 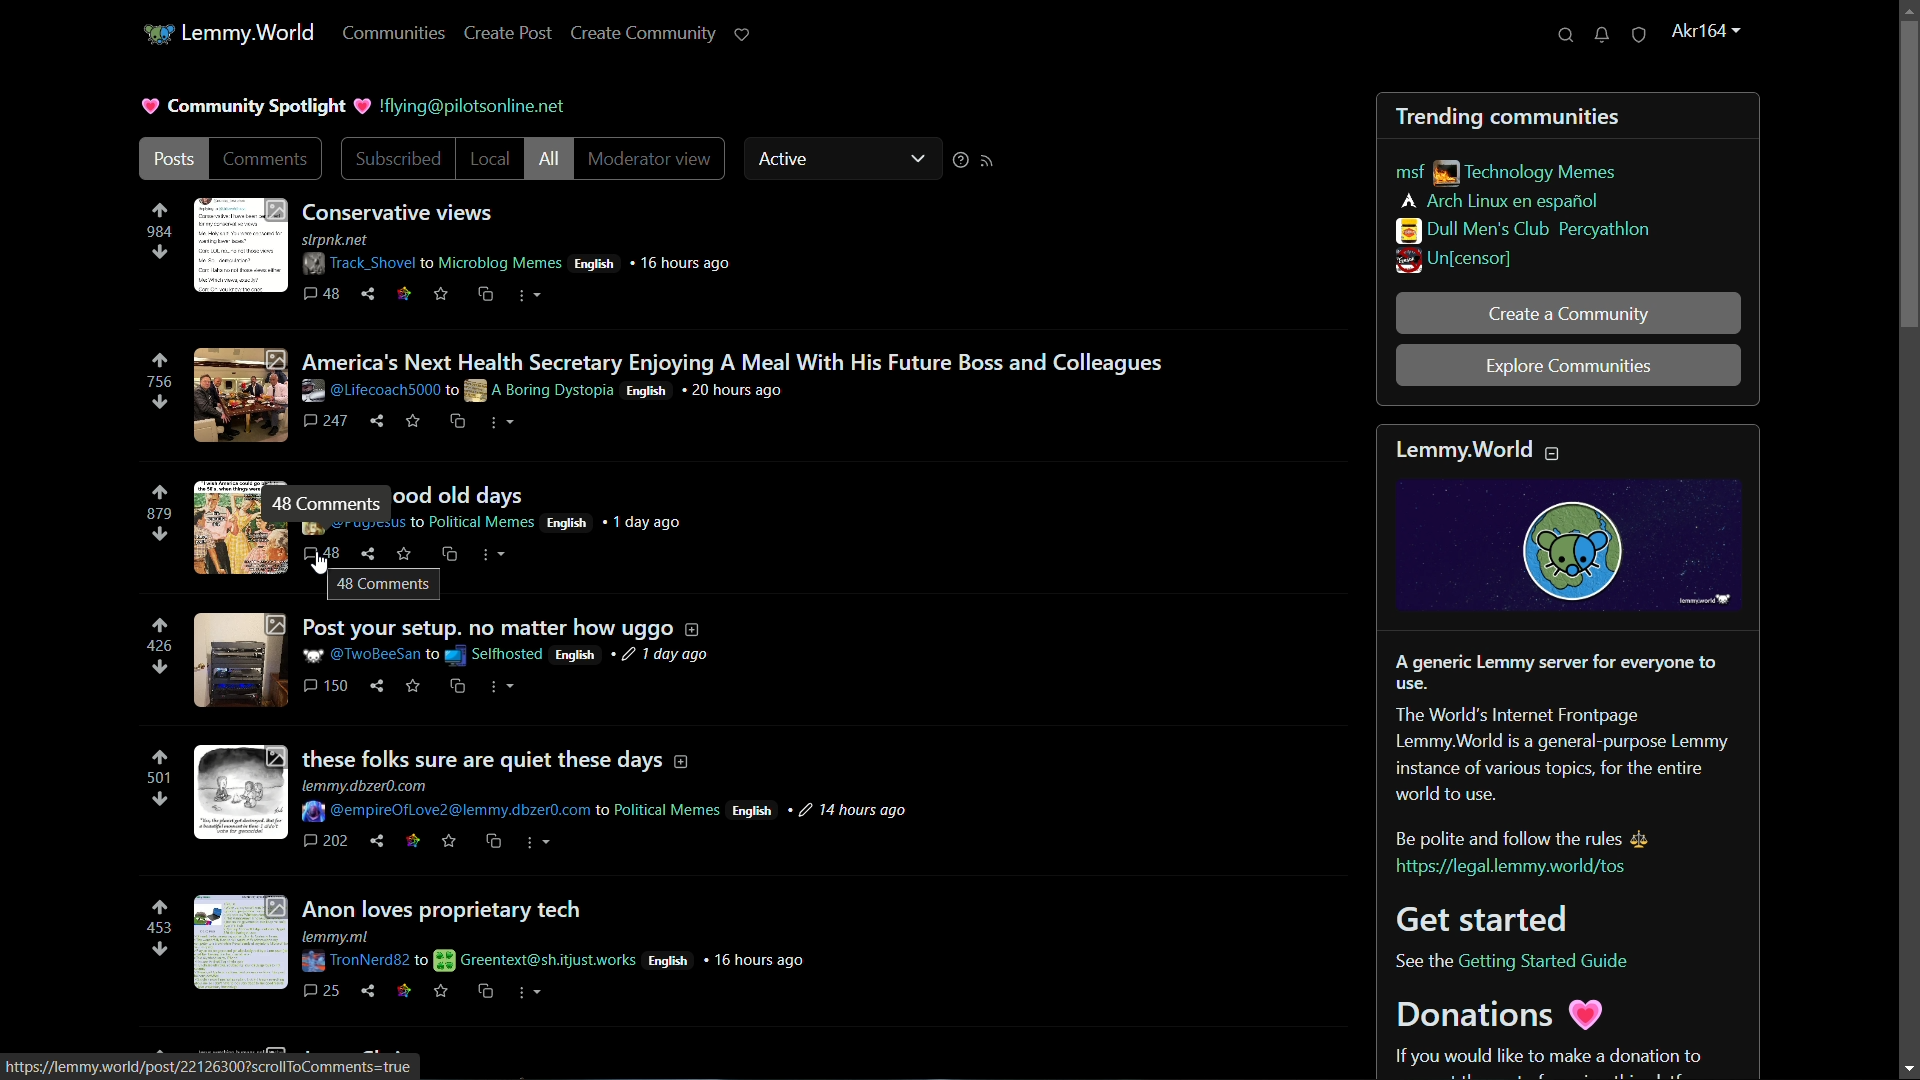 What do you see at coordinates (1569, 366) in the screenshot?
I see `explore communities` at bounding box center [1569, 366].